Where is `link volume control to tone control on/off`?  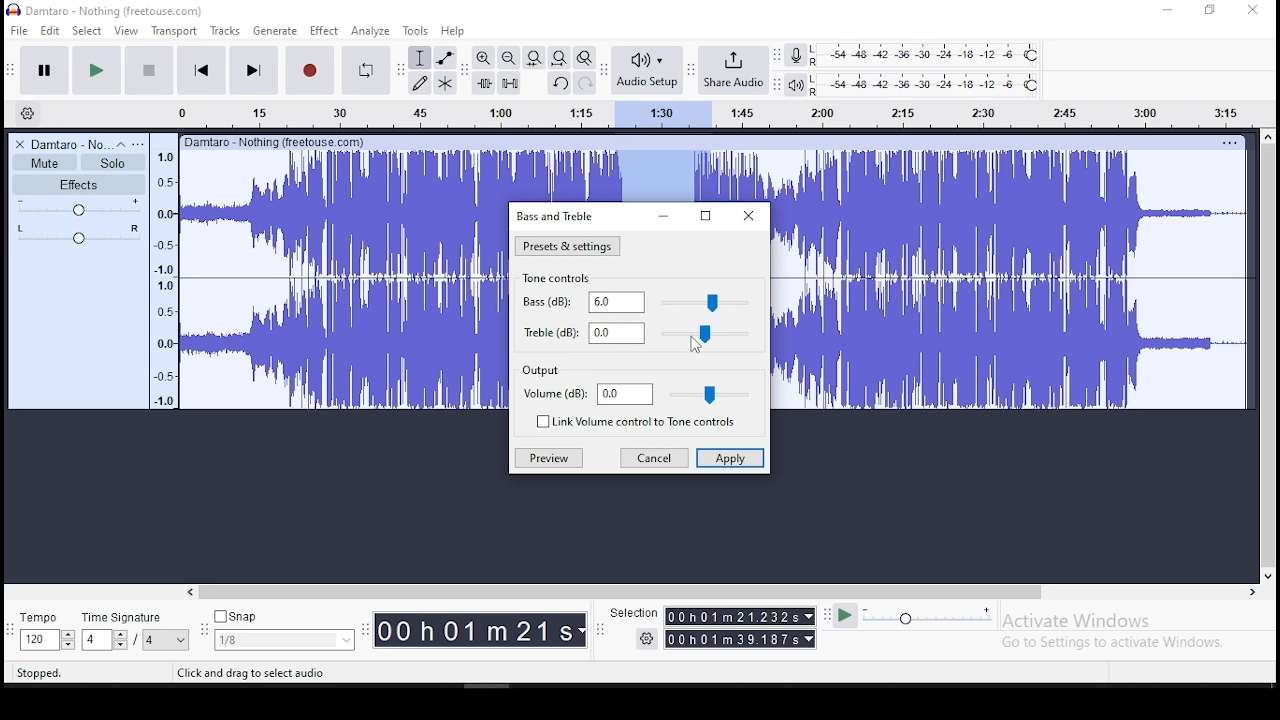 link volume control to tone control on/off is located at coordinates (650, 423).